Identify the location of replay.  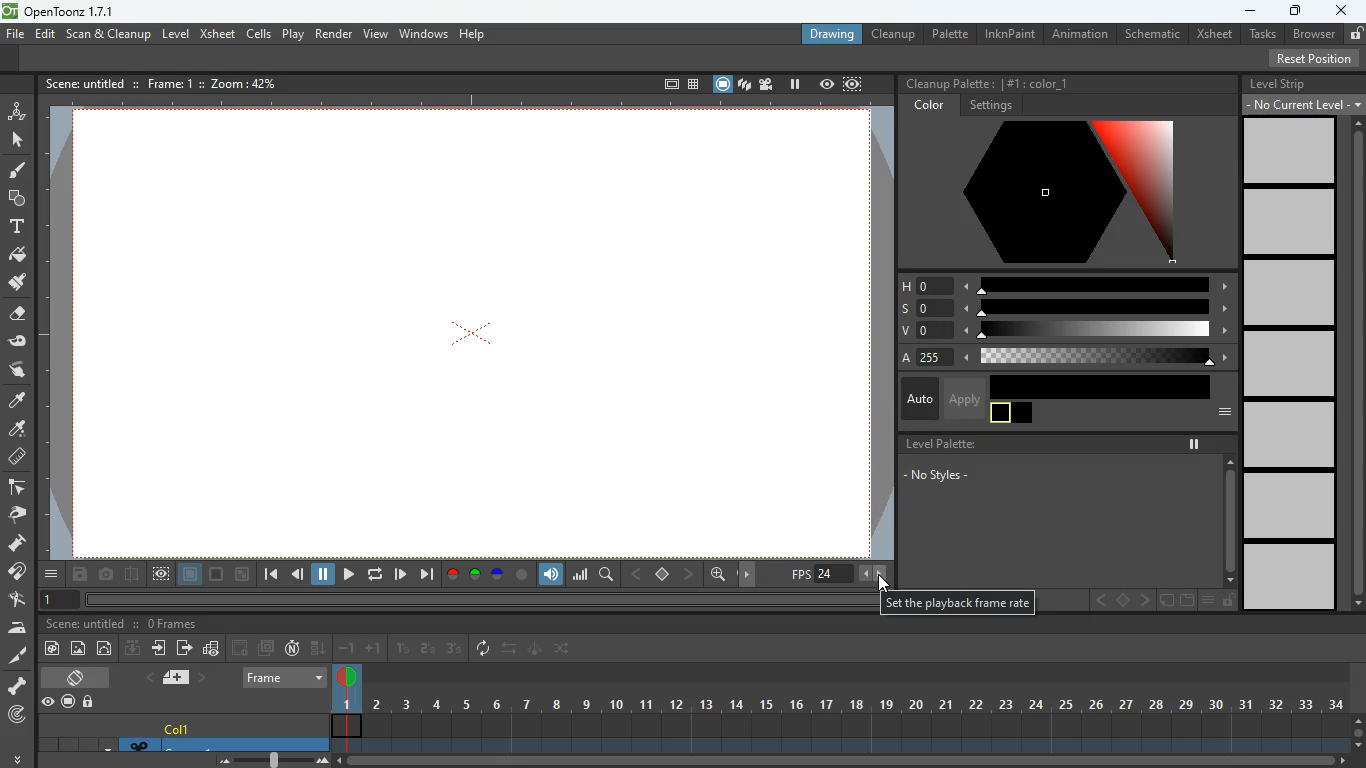
(373, 575).